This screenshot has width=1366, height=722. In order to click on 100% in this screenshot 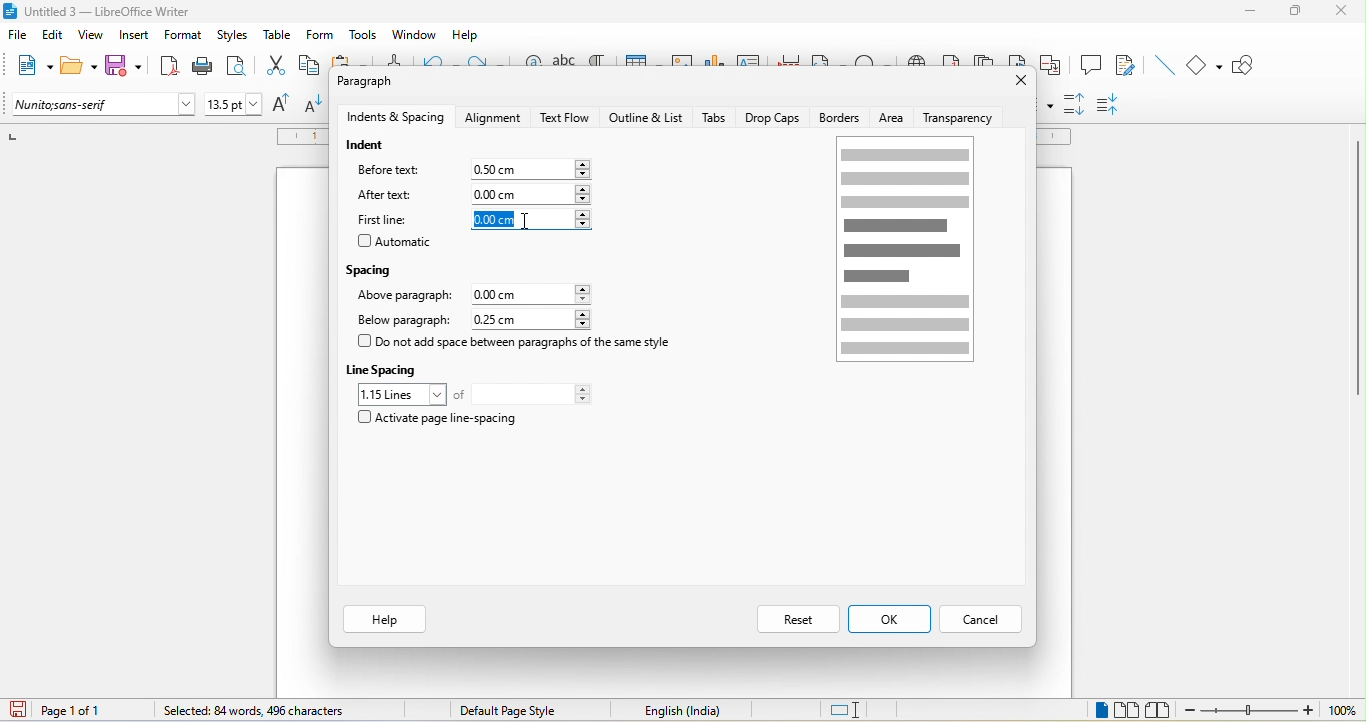, I will do `click(1342, 711)`.